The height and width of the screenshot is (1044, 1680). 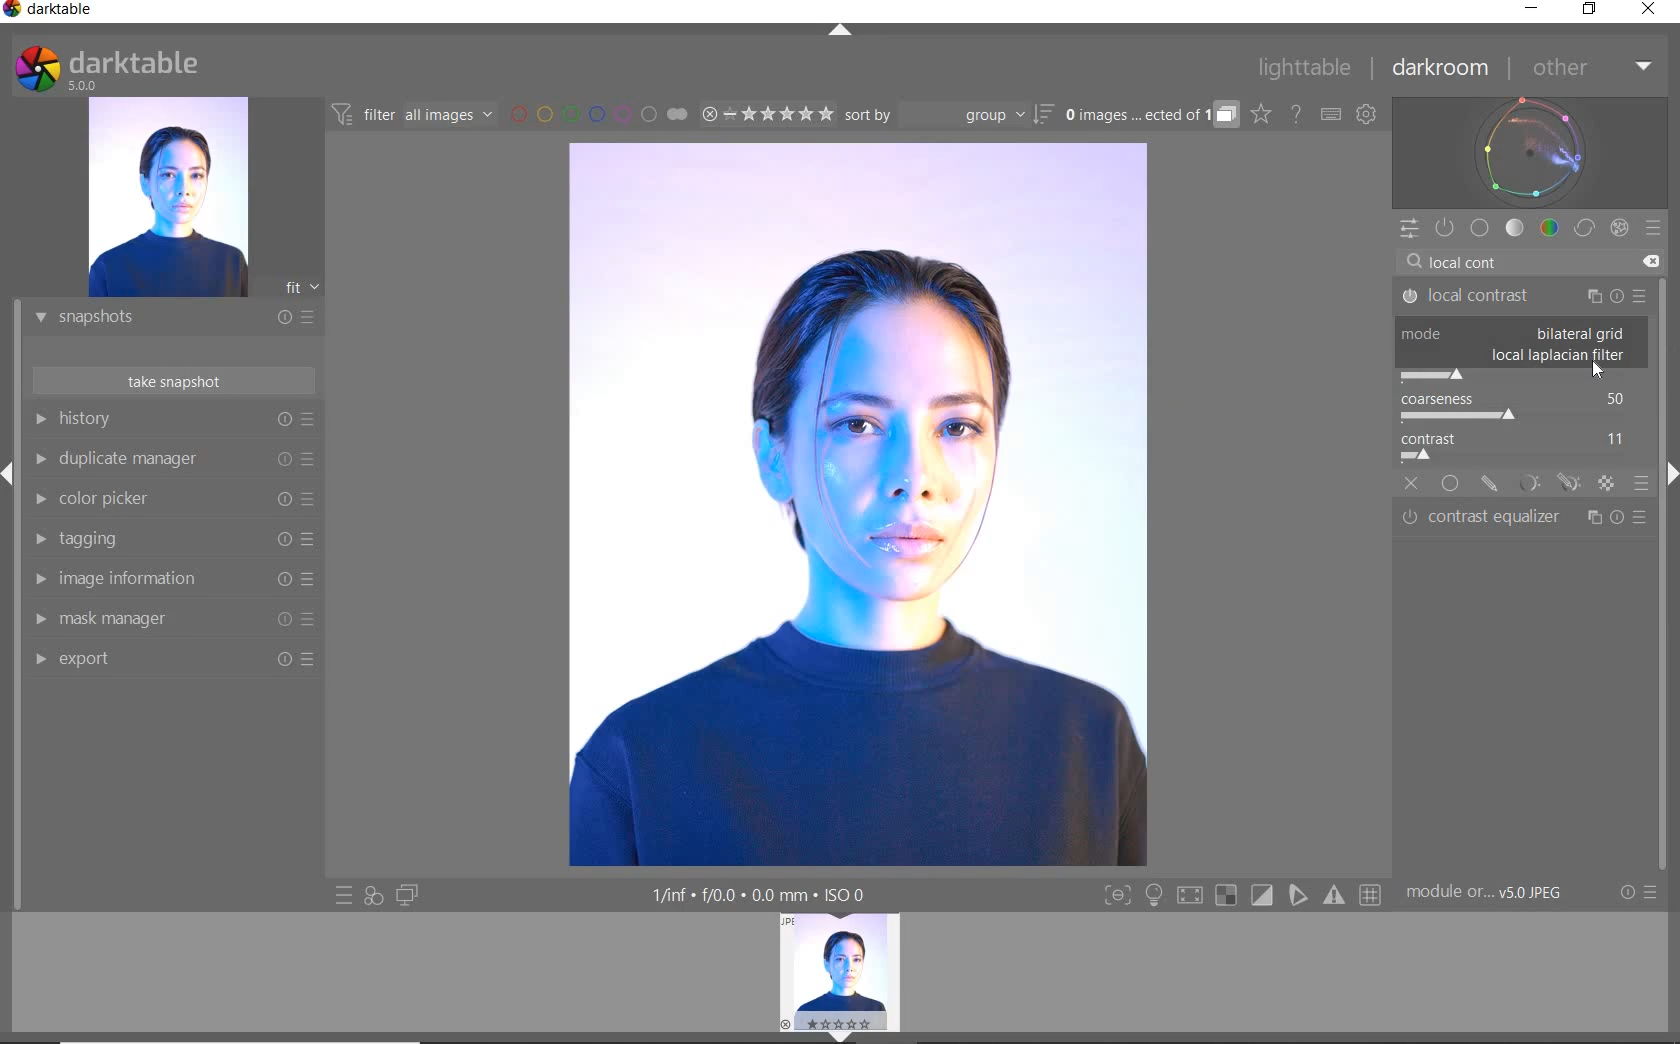 What do you see at coordinates (1521, 448) in the screenshot?
I see `contrast` at bounding box center [1521, 448].